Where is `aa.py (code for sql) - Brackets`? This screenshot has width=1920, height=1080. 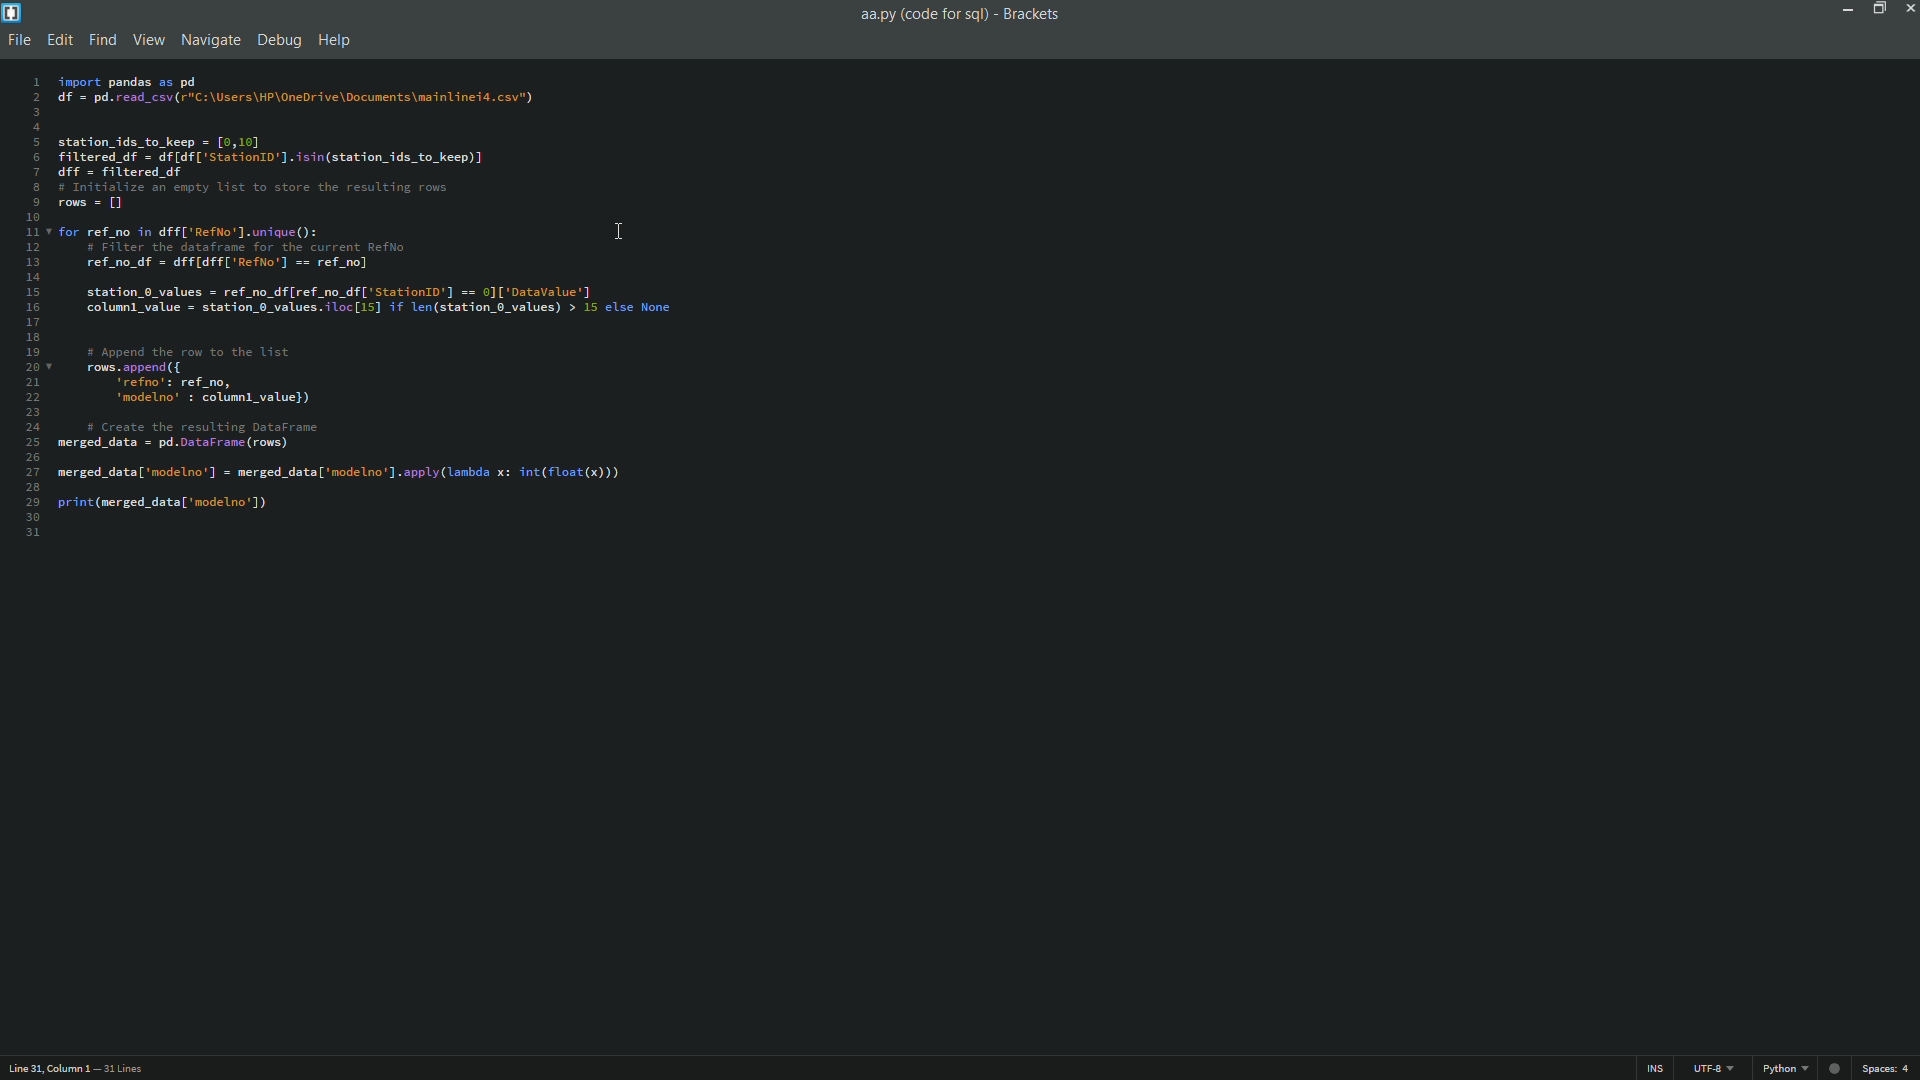
aa.py (code for sql) - Brackets is located at coordinates (957, 17).